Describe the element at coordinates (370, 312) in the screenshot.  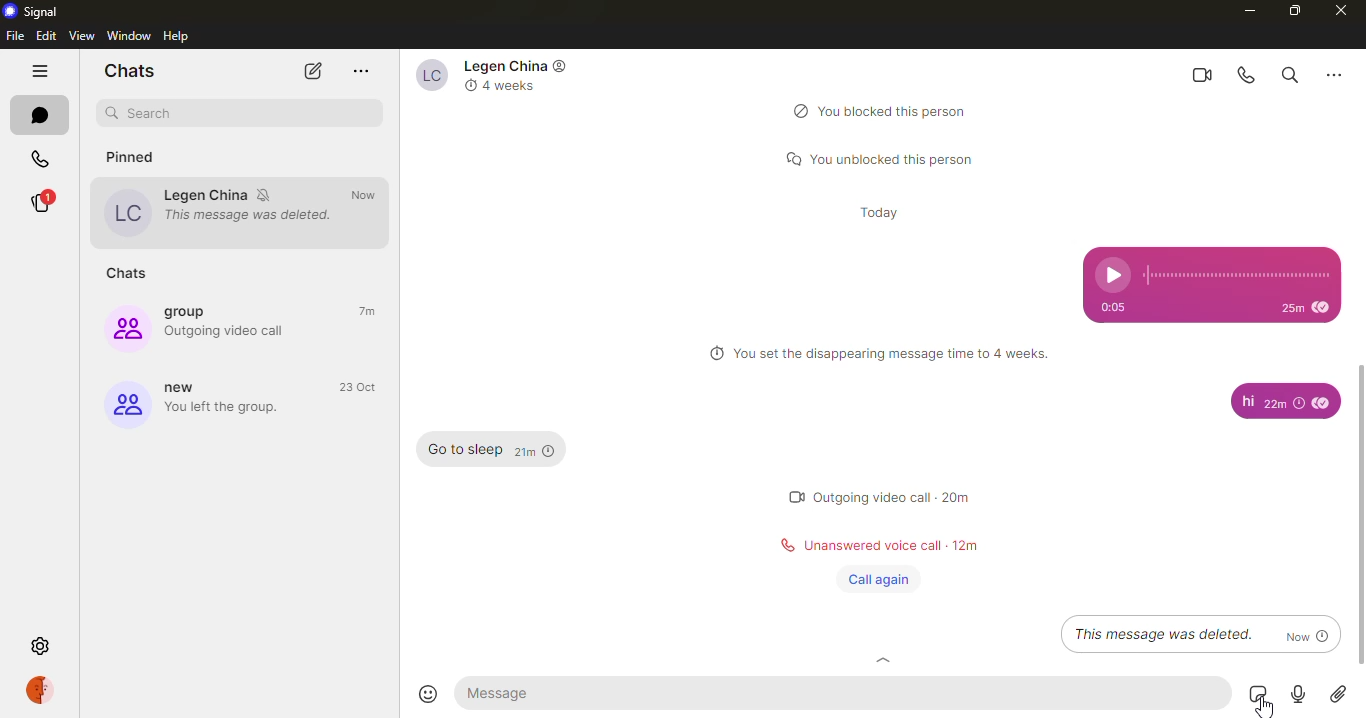
I see `7m` at that location.